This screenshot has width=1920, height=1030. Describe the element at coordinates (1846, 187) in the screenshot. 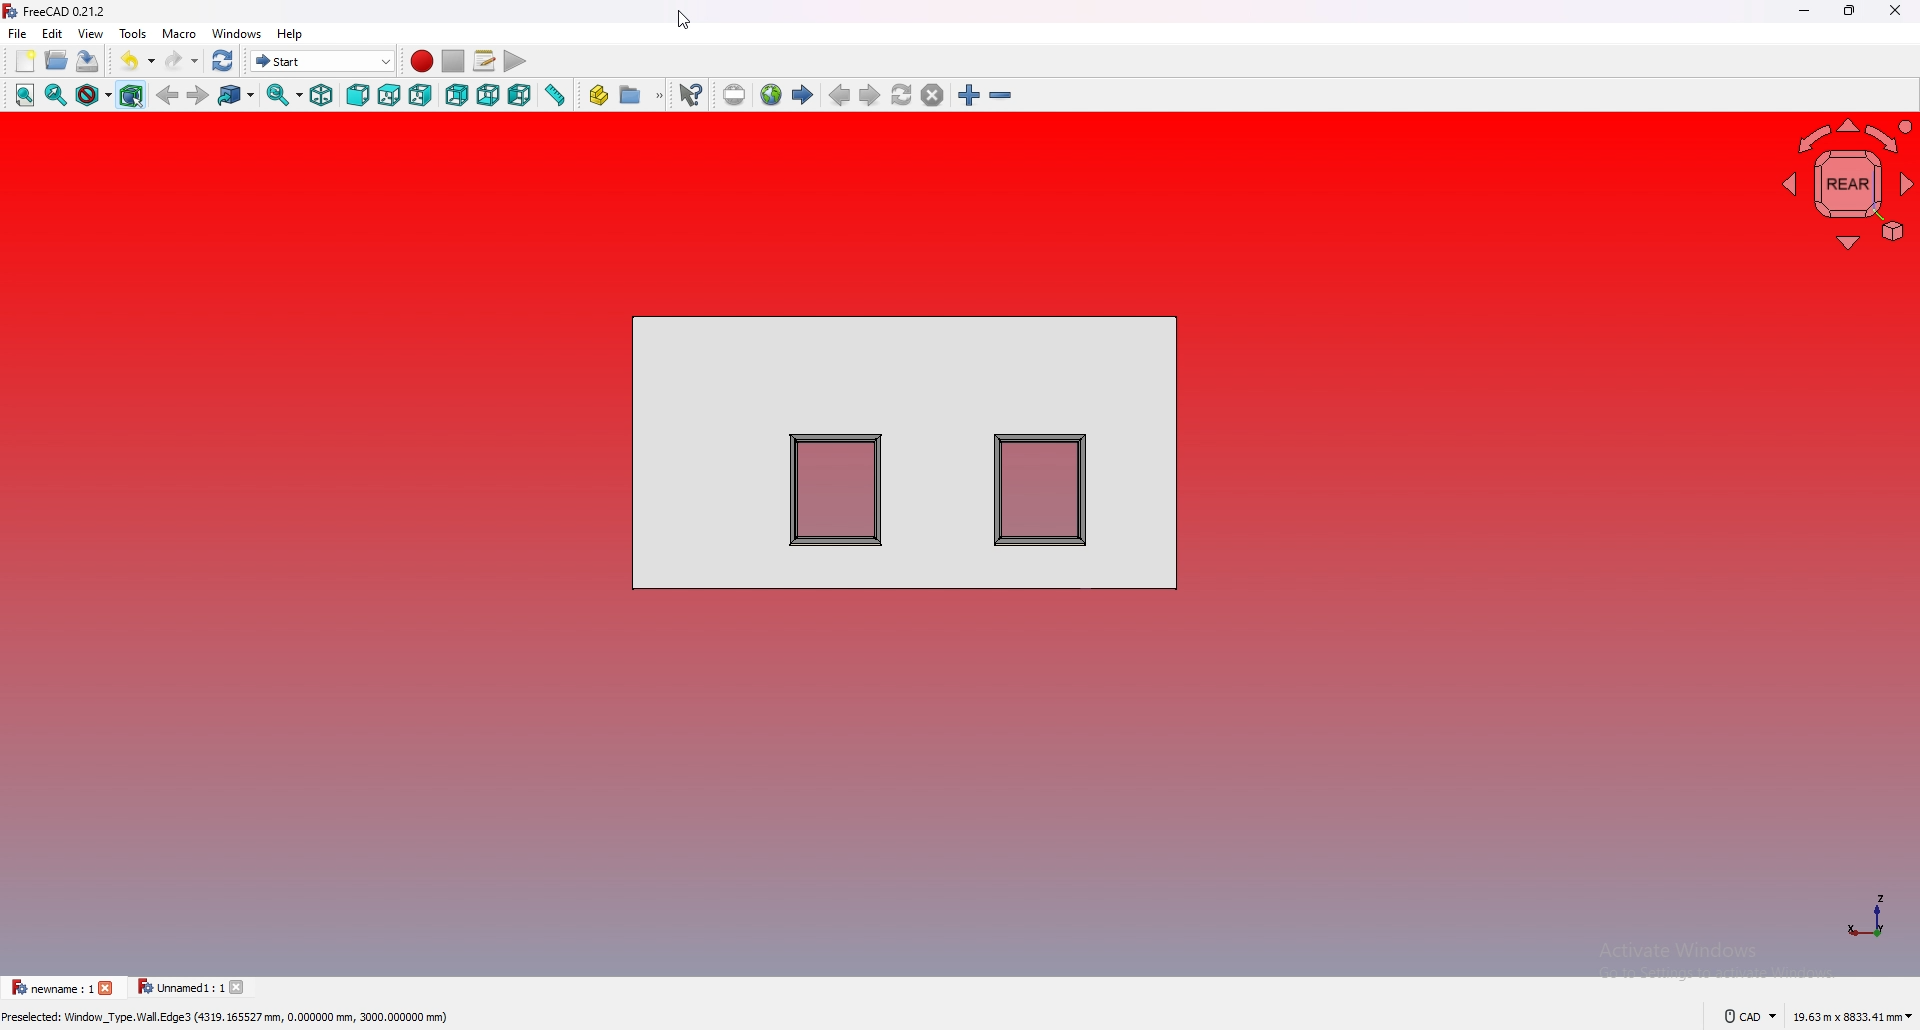

I see `navigating cube` at that location.